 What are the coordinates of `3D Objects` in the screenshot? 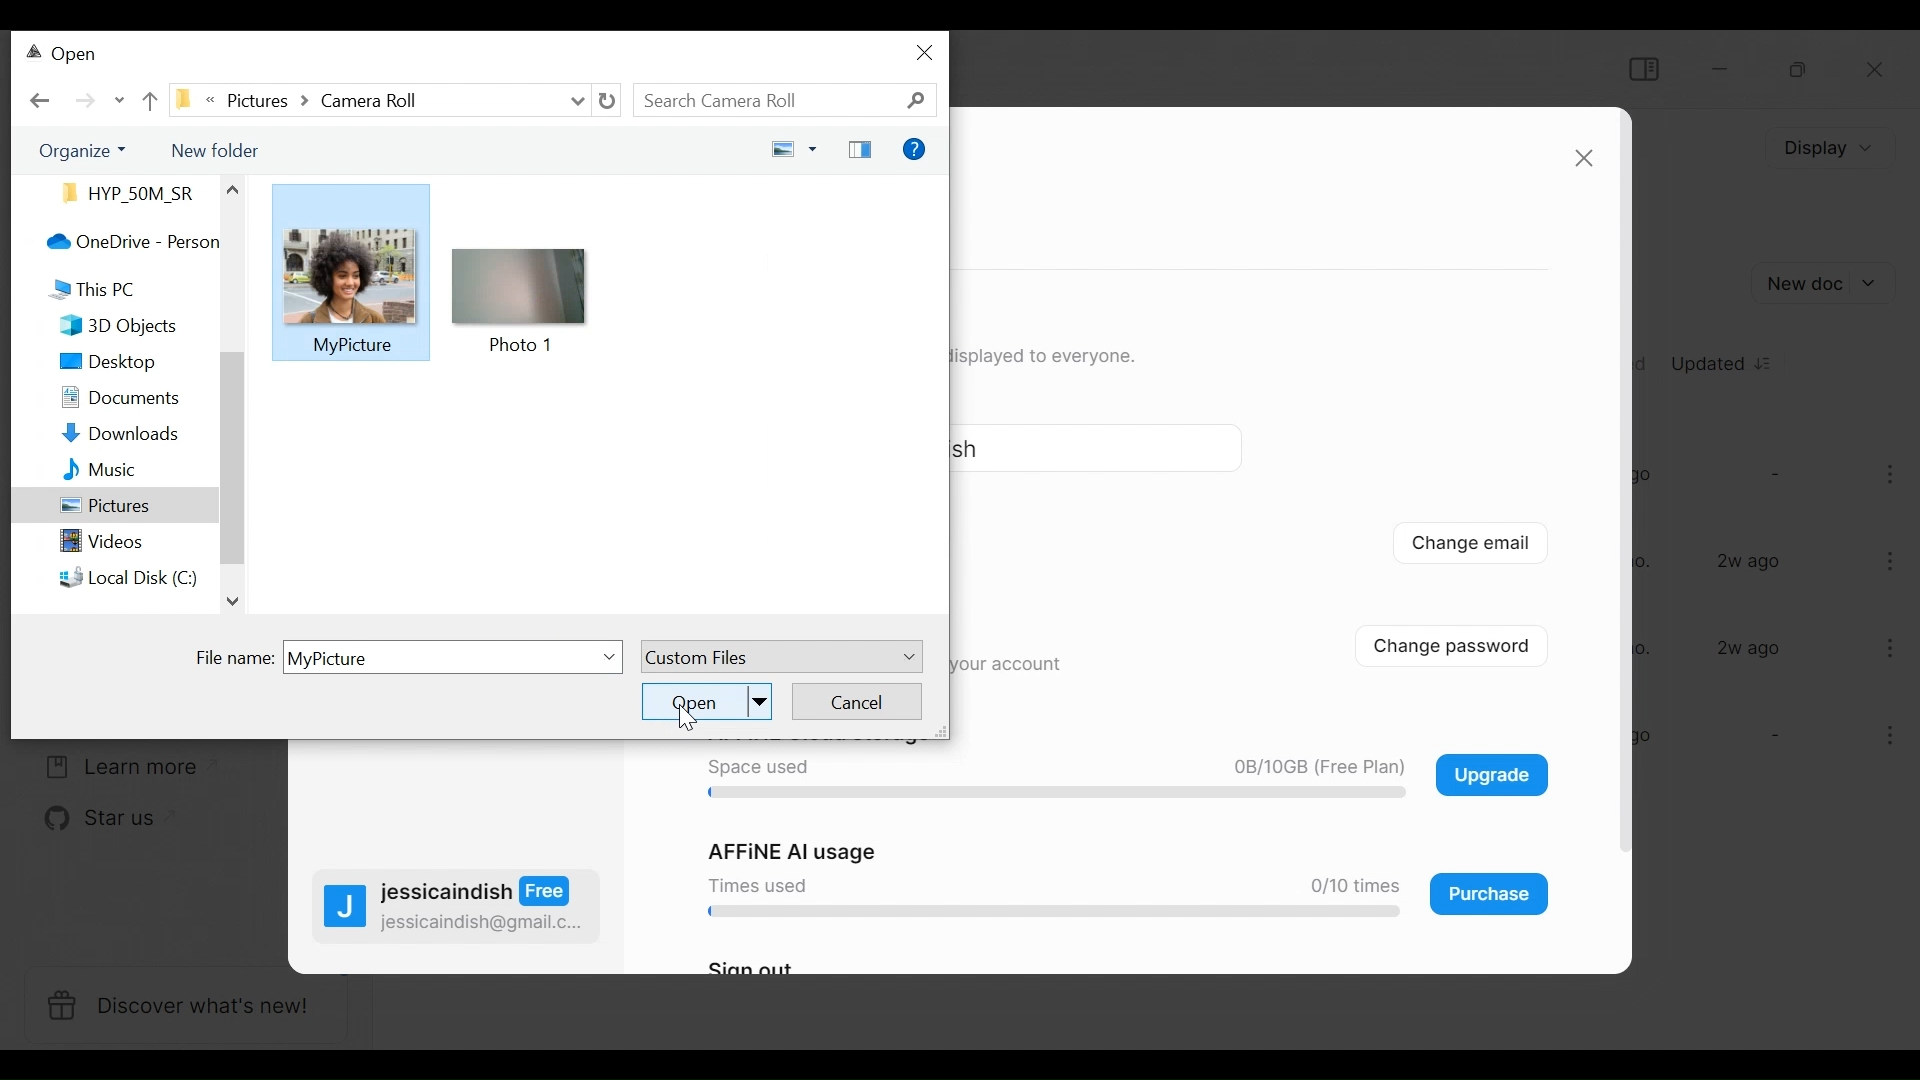 It's located at (104, 327).